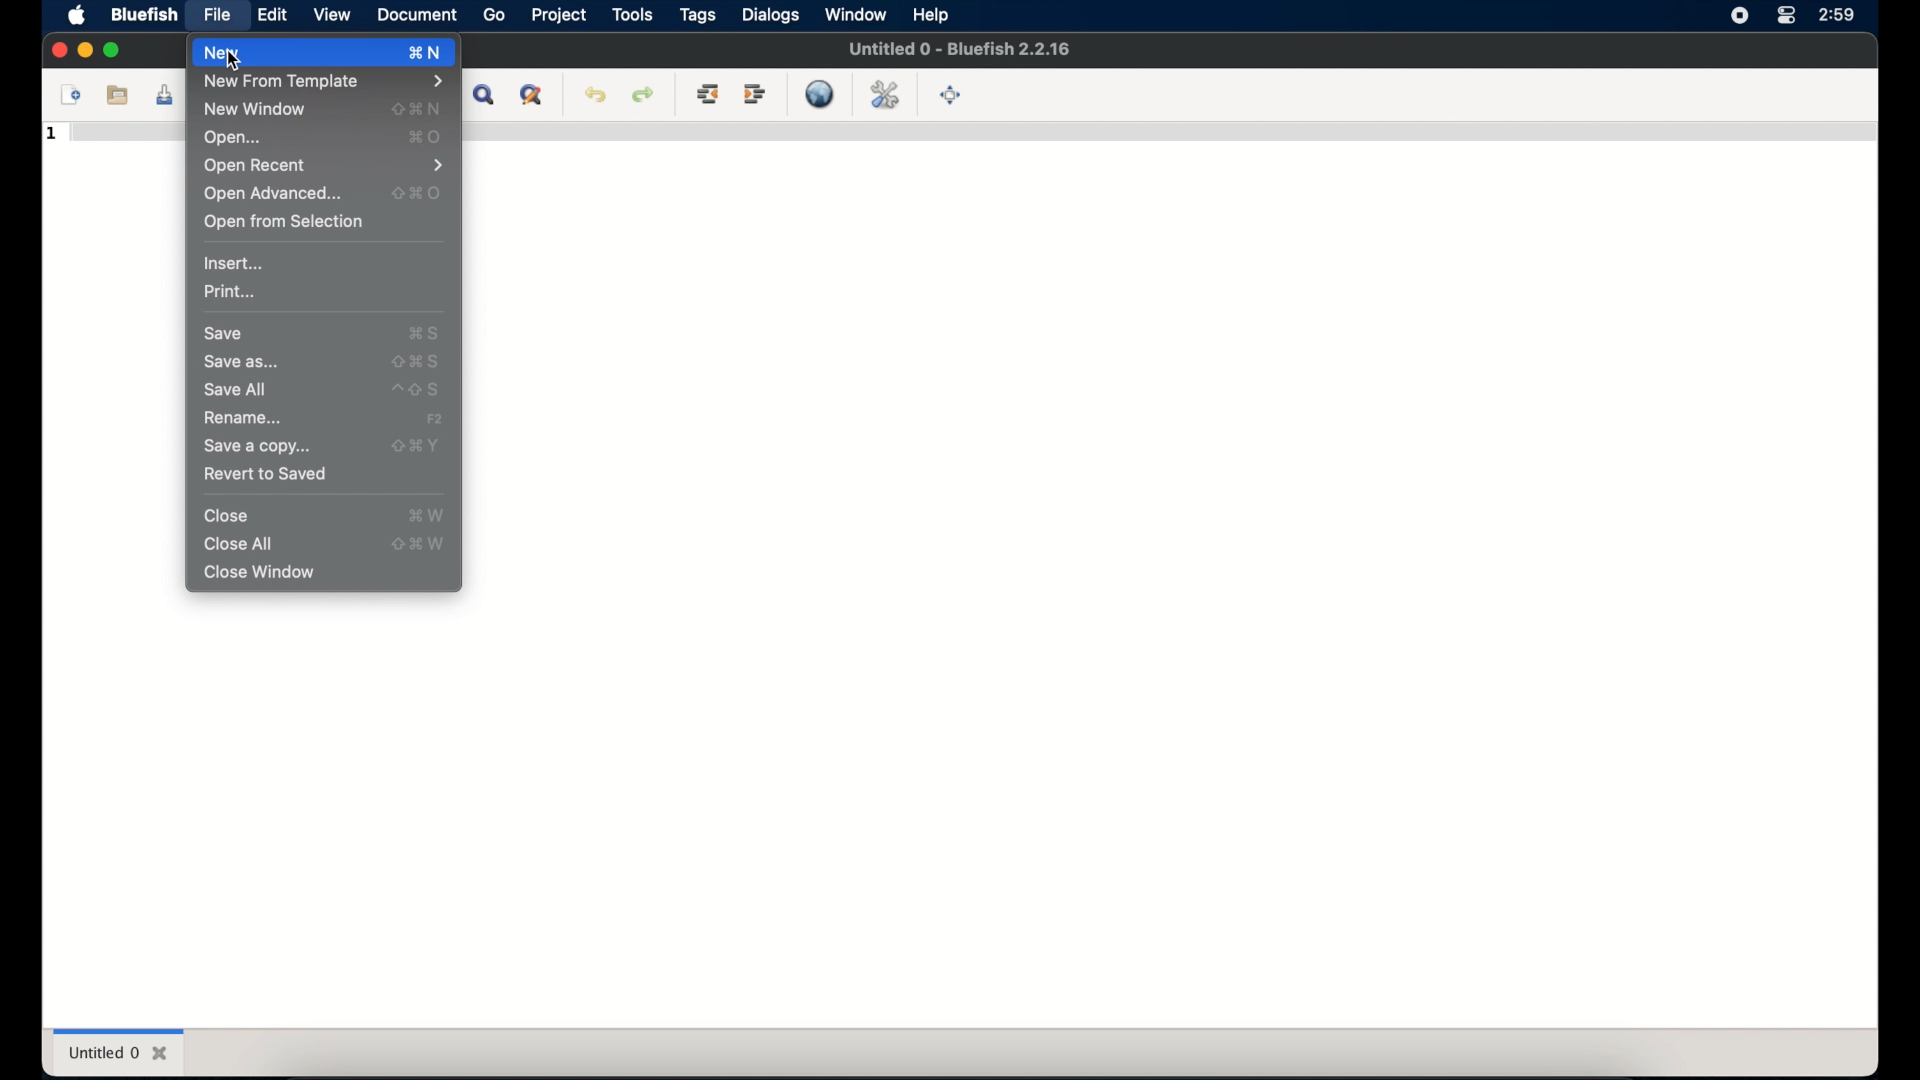 The image size is (1920, 1080). Describe the element at coordinates (495, 16) in the screenshot. I see `go` at that location.